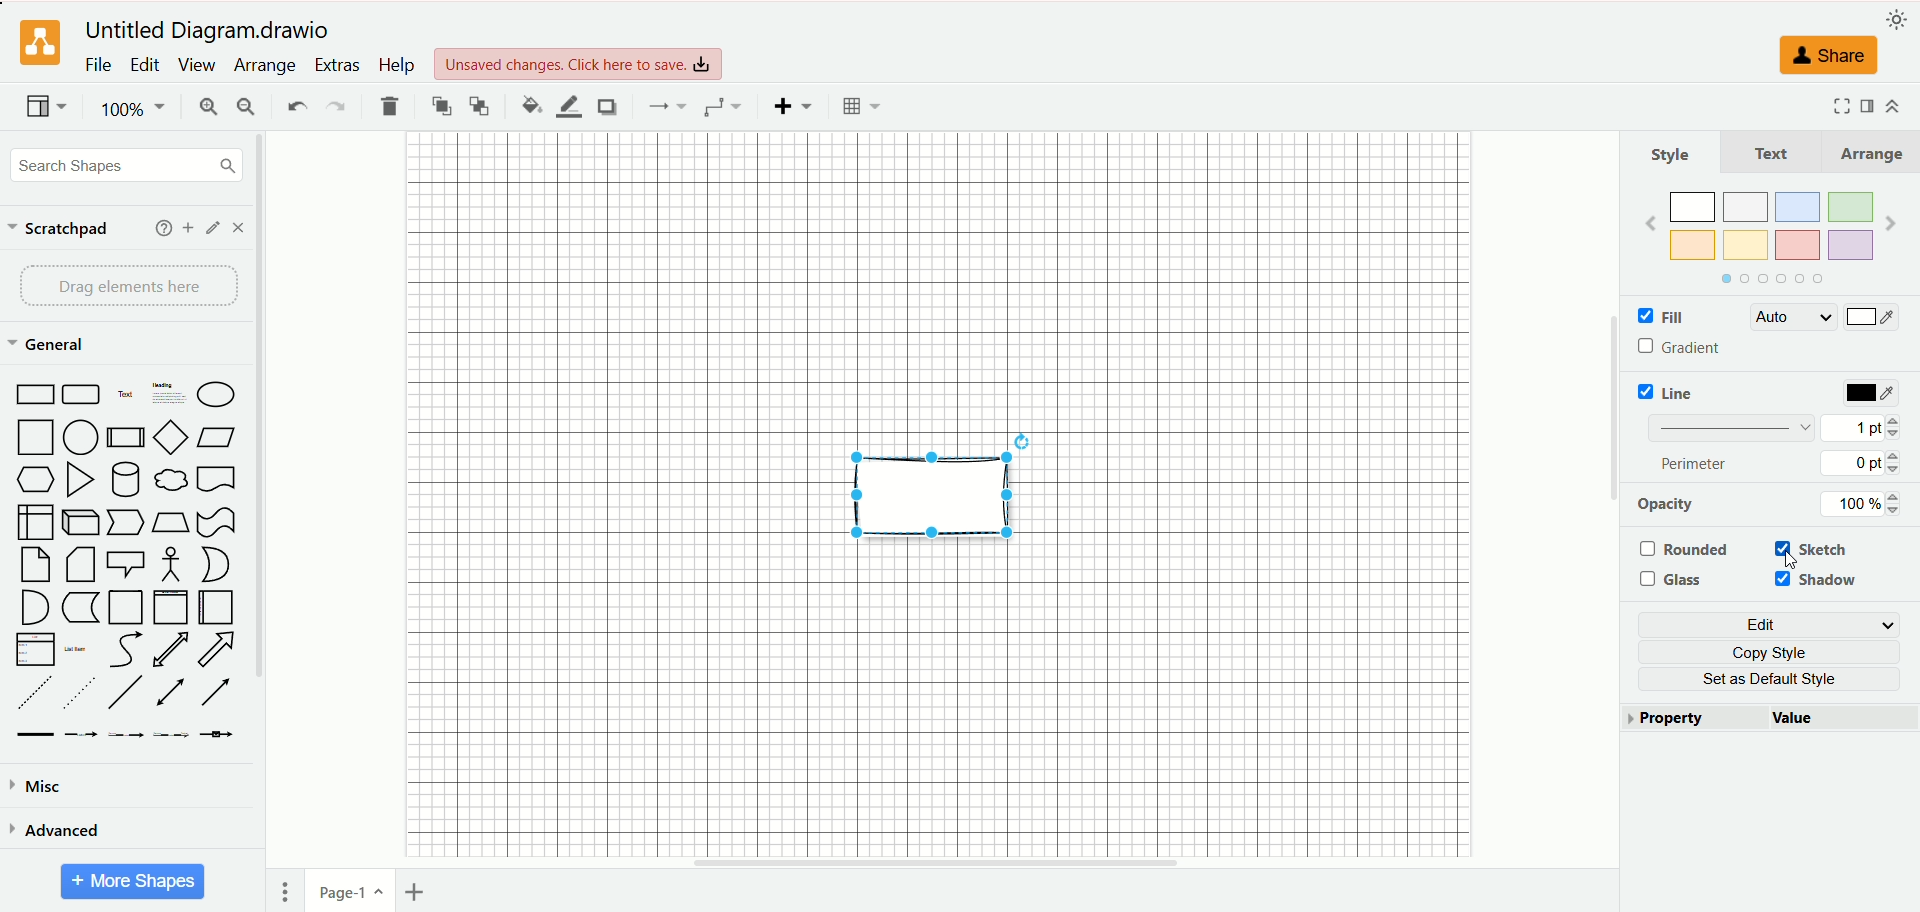 The height and width of the screenshot is (912, 1920). What do you see at coordinates (133, 882) in the screenshot?
I see `more shapes` at bounding box center [133, 882].